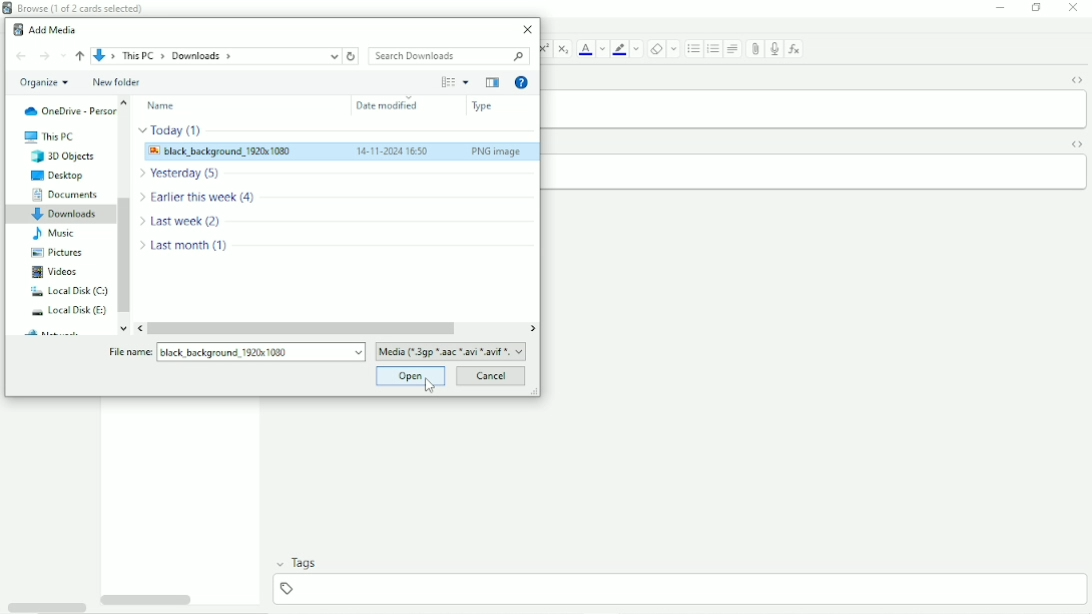 The height and width of the screenshot is (614, 1092). What do you see at coordinates (532, 329) in the screenshot?
I see `move right` at bounding box center [532, 329].